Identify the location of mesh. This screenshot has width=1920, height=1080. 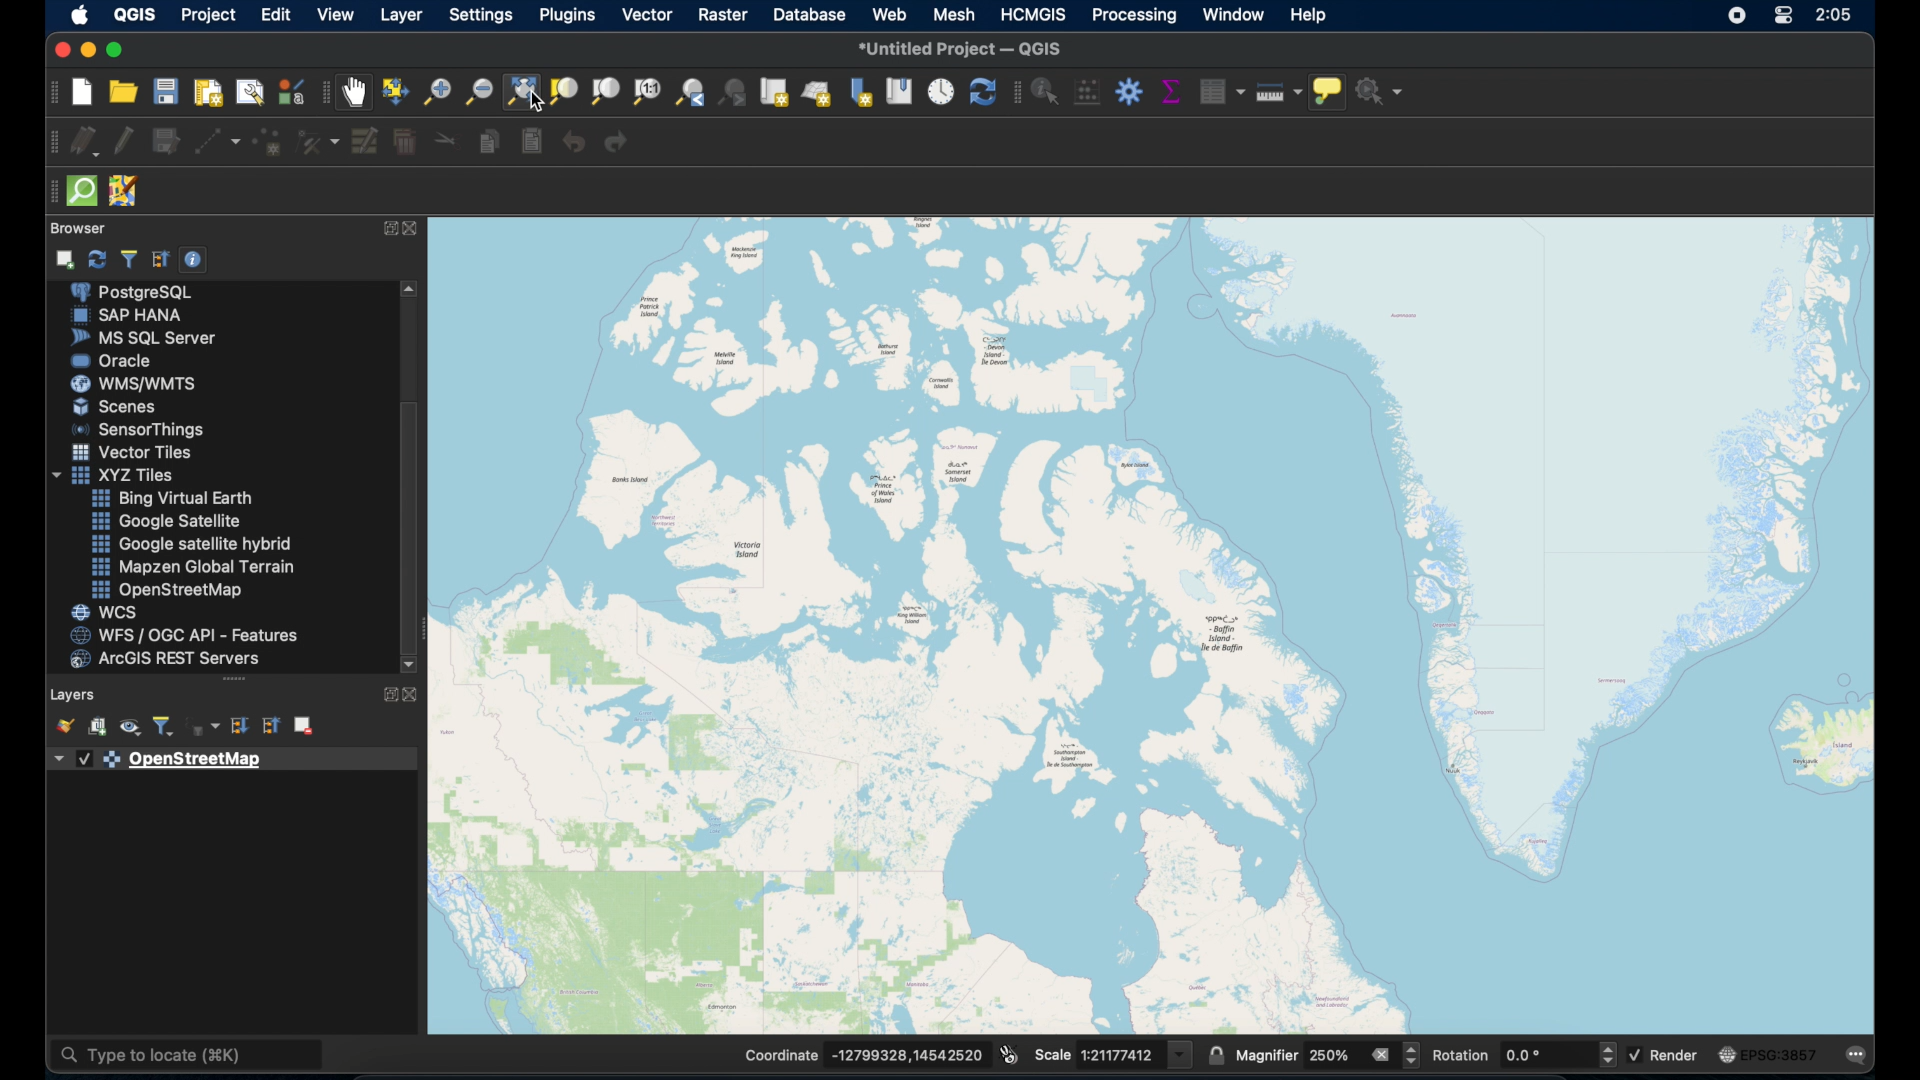
(951, 14).